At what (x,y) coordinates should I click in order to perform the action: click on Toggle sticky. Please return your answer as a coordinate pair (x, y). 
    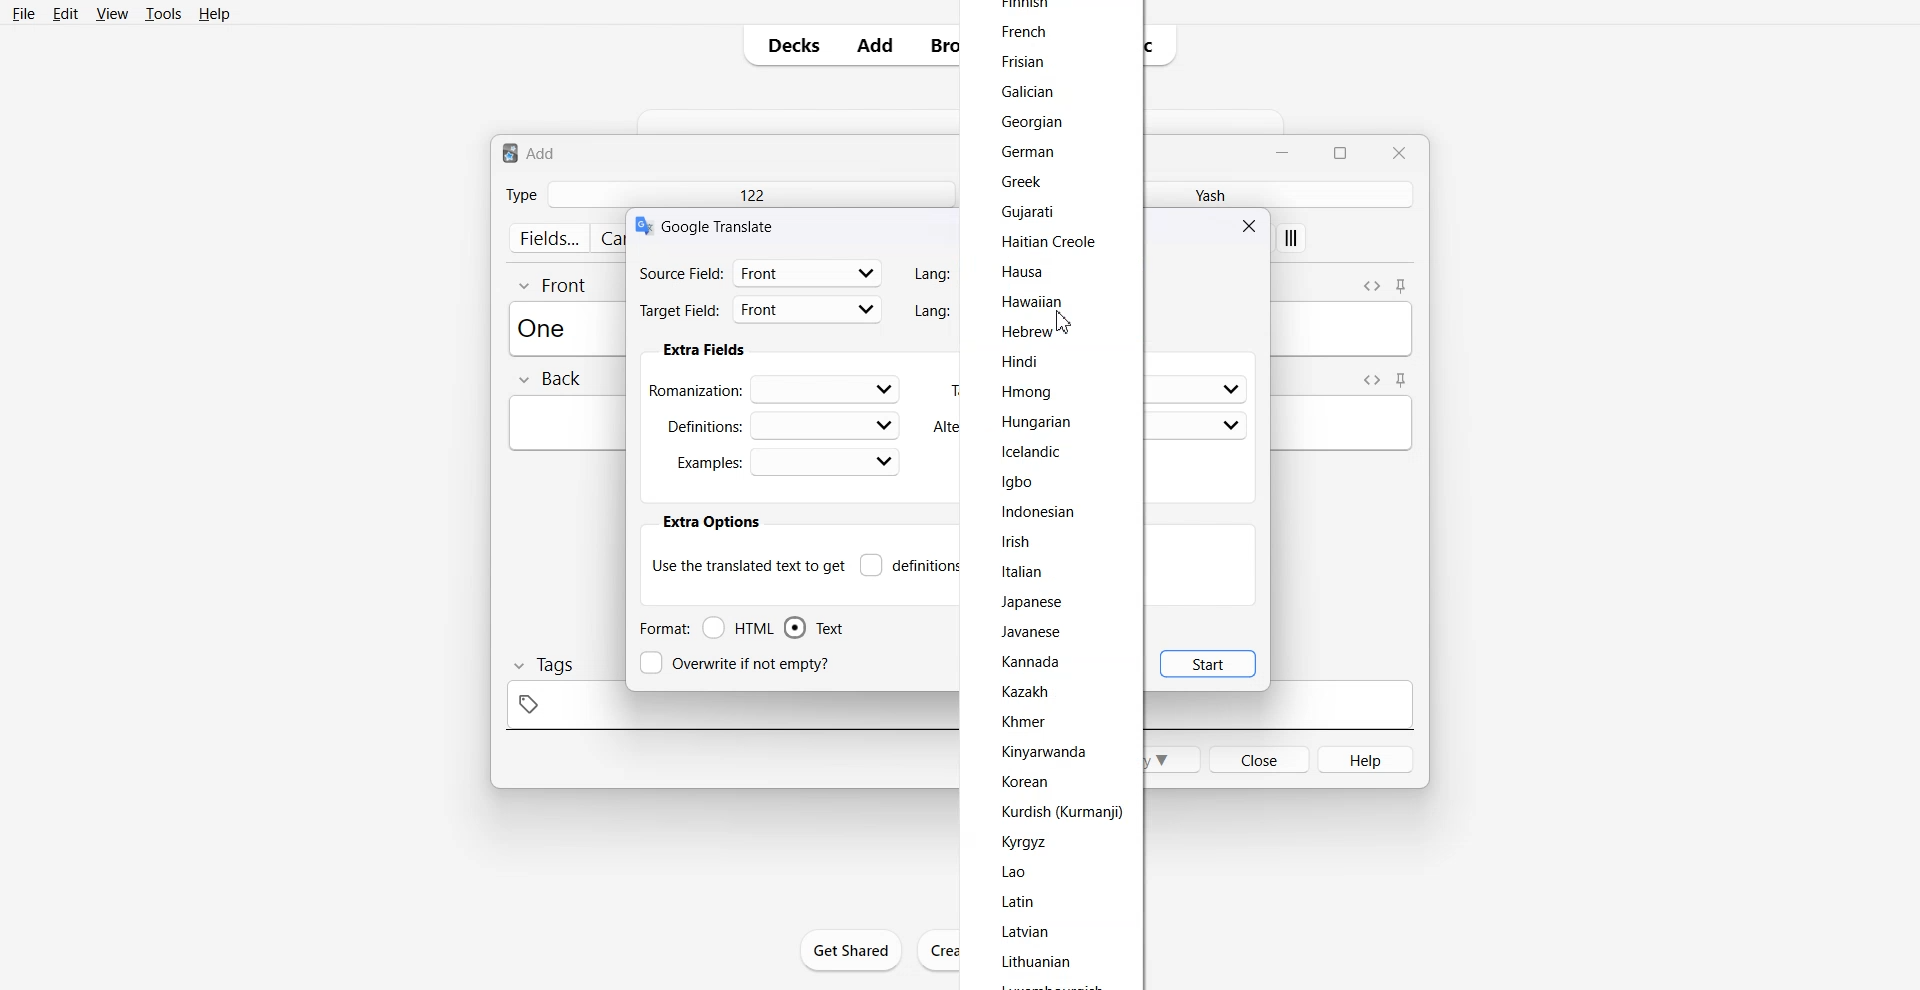
    Looking at the image, I should click on (1403, 287).